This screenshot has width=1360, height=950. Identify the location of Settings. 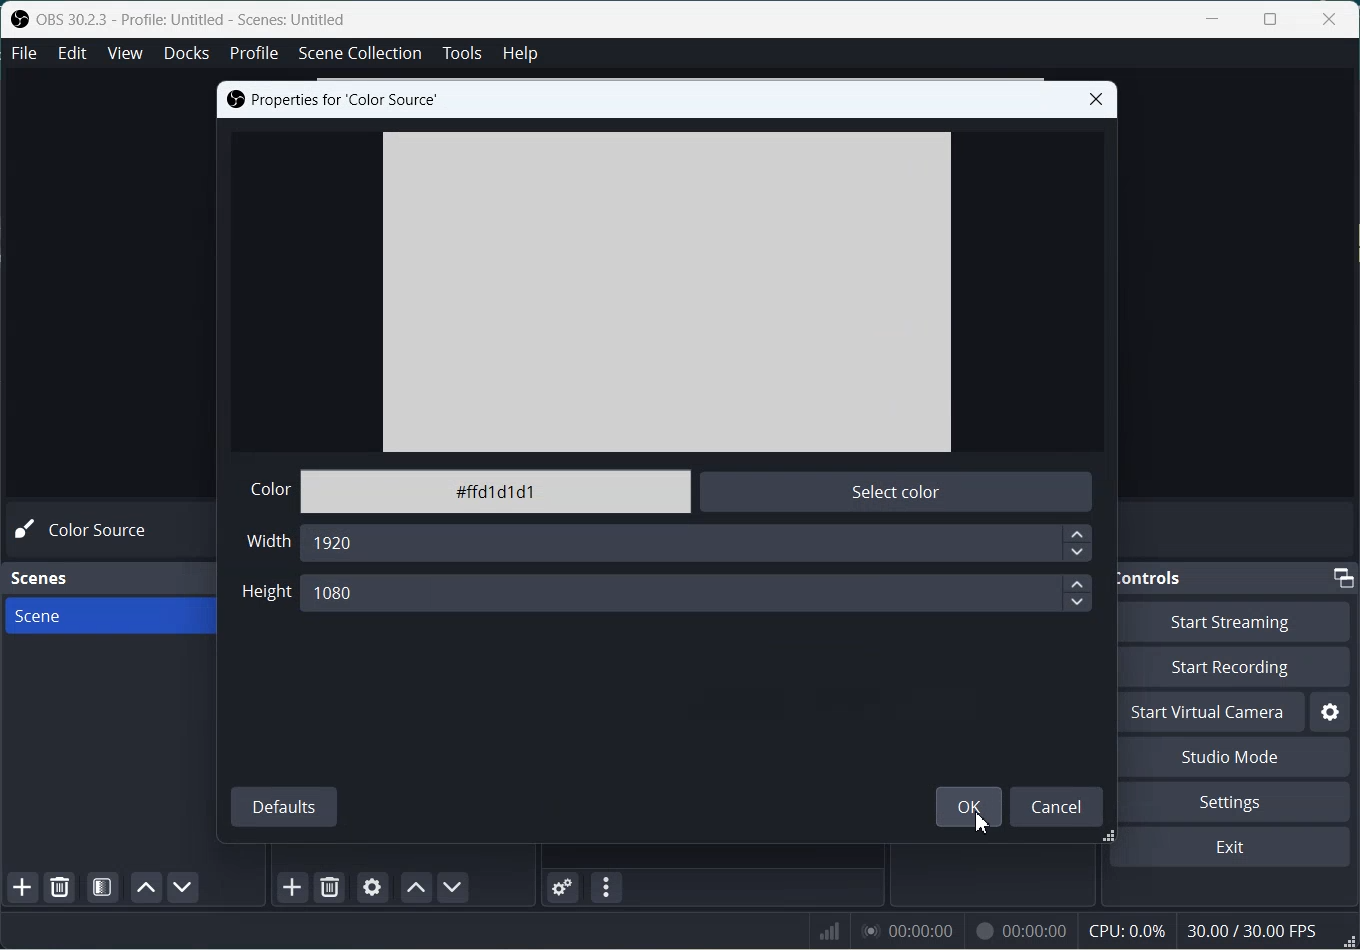
(1238, 801).